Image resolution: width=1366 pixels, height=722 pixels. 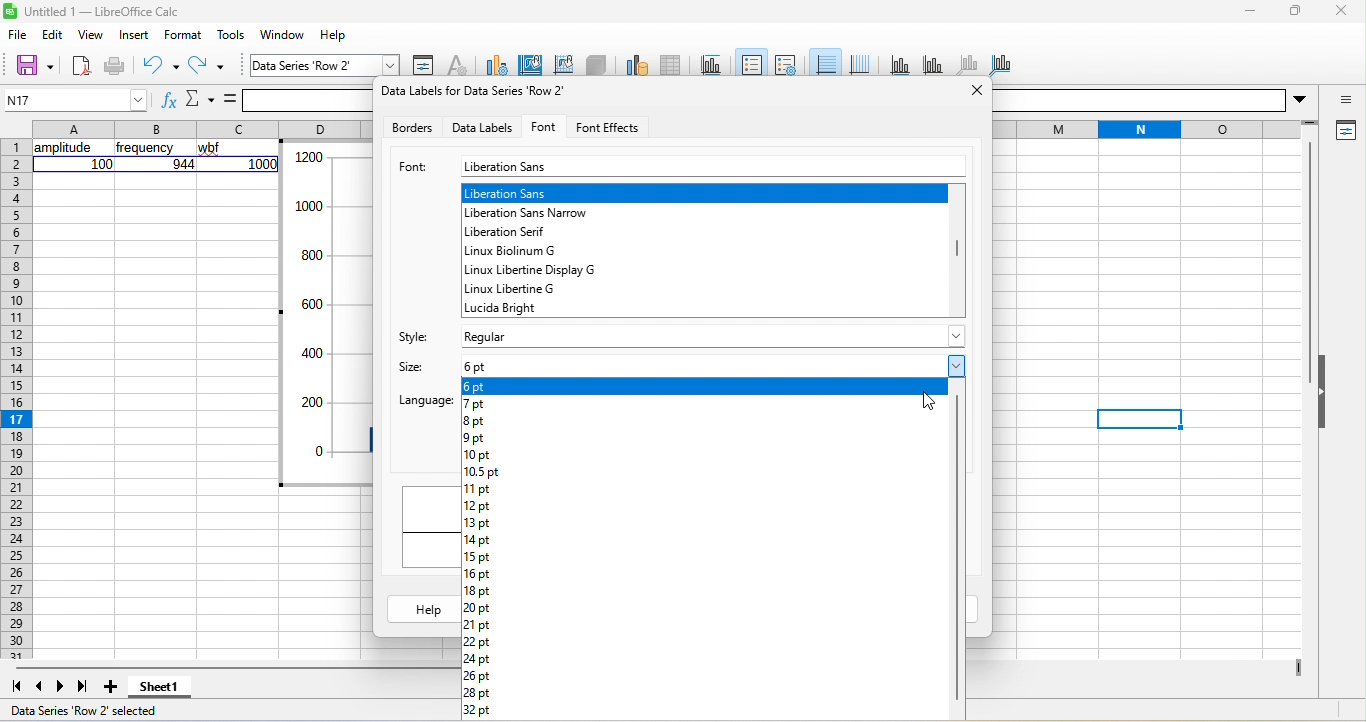 I want to click on 944, so click(x=182, y=164).